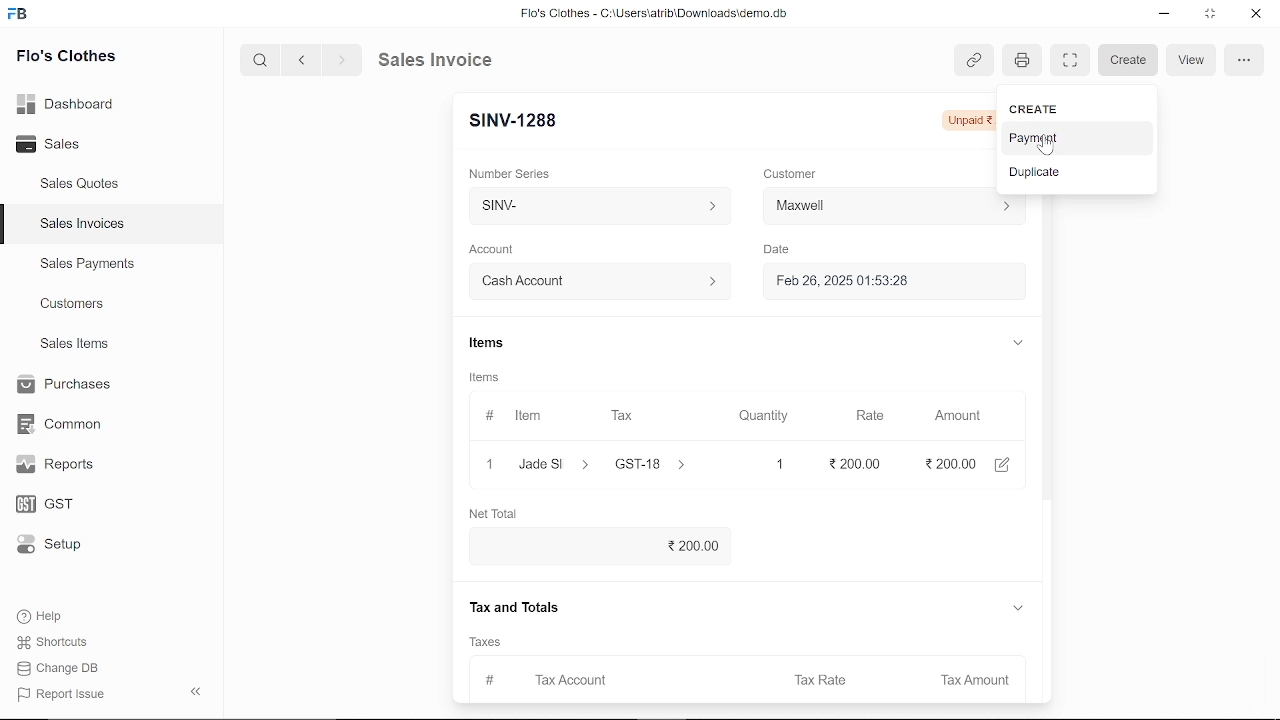  What do you see at coordinates (1254, 15) in the screenshot?
I see `close` at bounding box center [1254, 15].